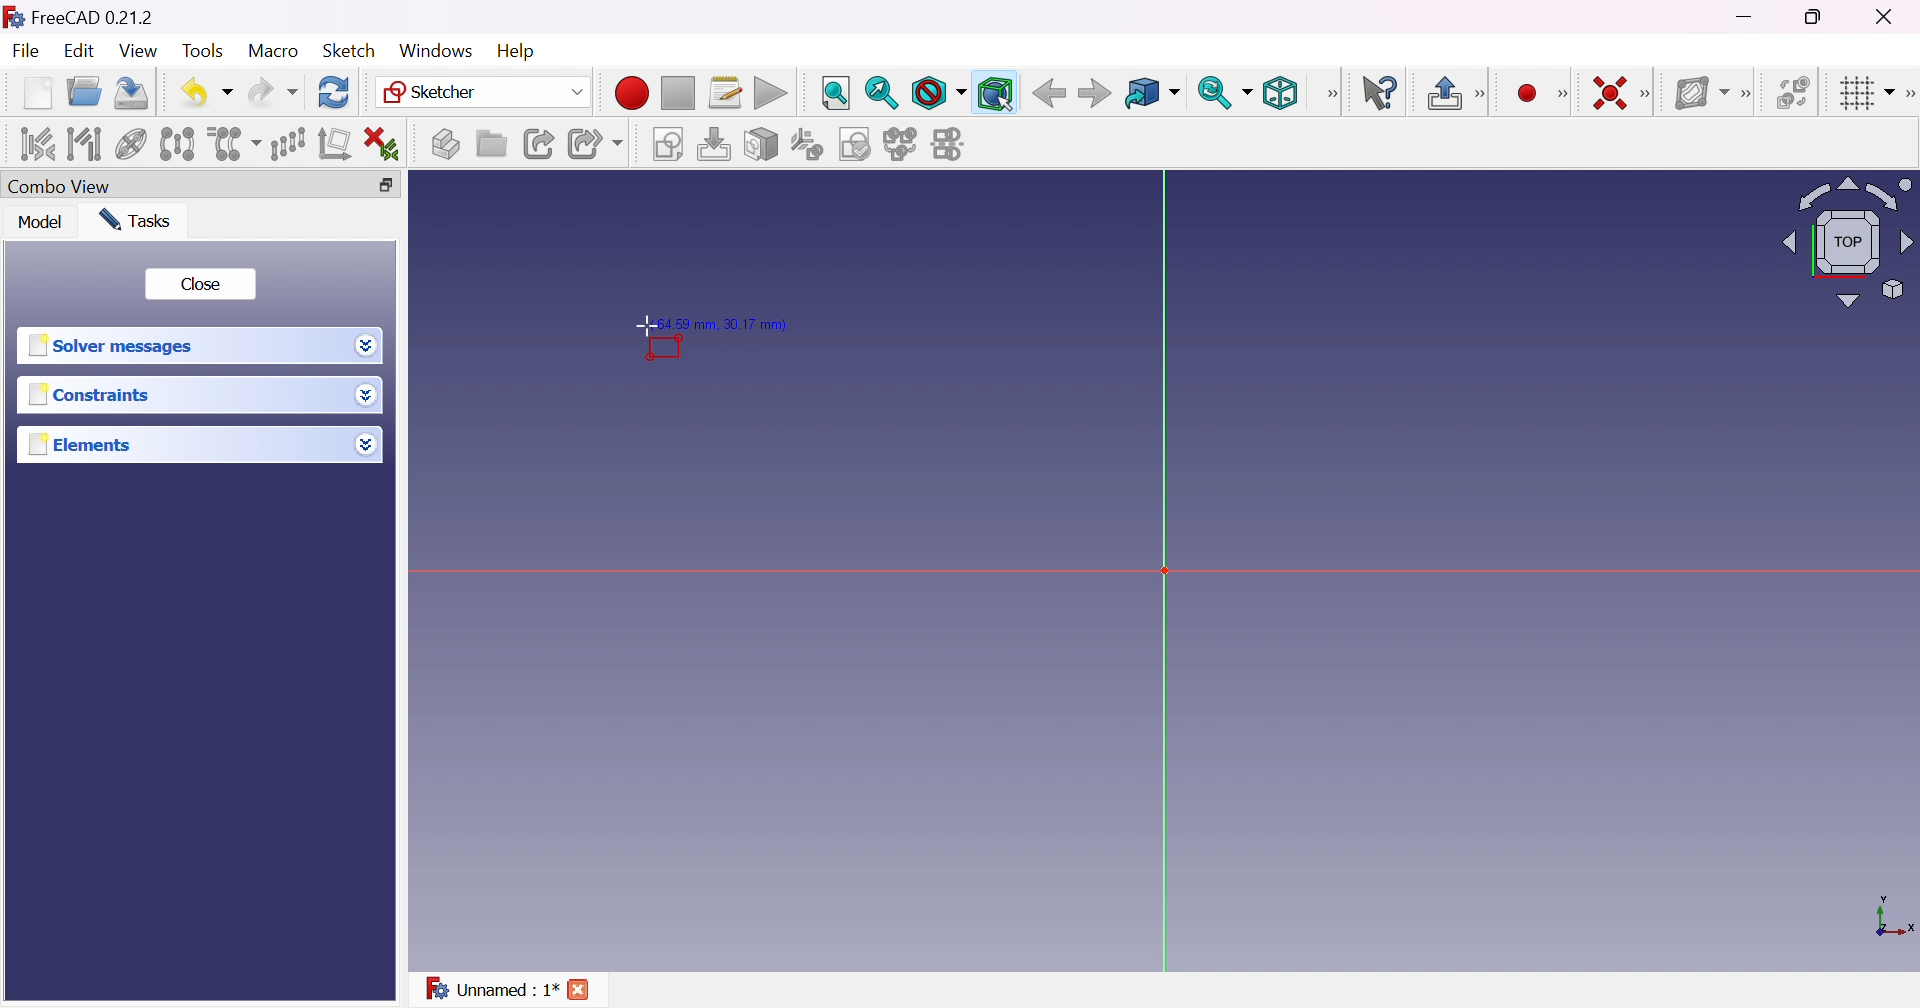  What do you see at coordinates (80, 446) in the screenshot?
I see `Elements` at bounding box center [80, 446].